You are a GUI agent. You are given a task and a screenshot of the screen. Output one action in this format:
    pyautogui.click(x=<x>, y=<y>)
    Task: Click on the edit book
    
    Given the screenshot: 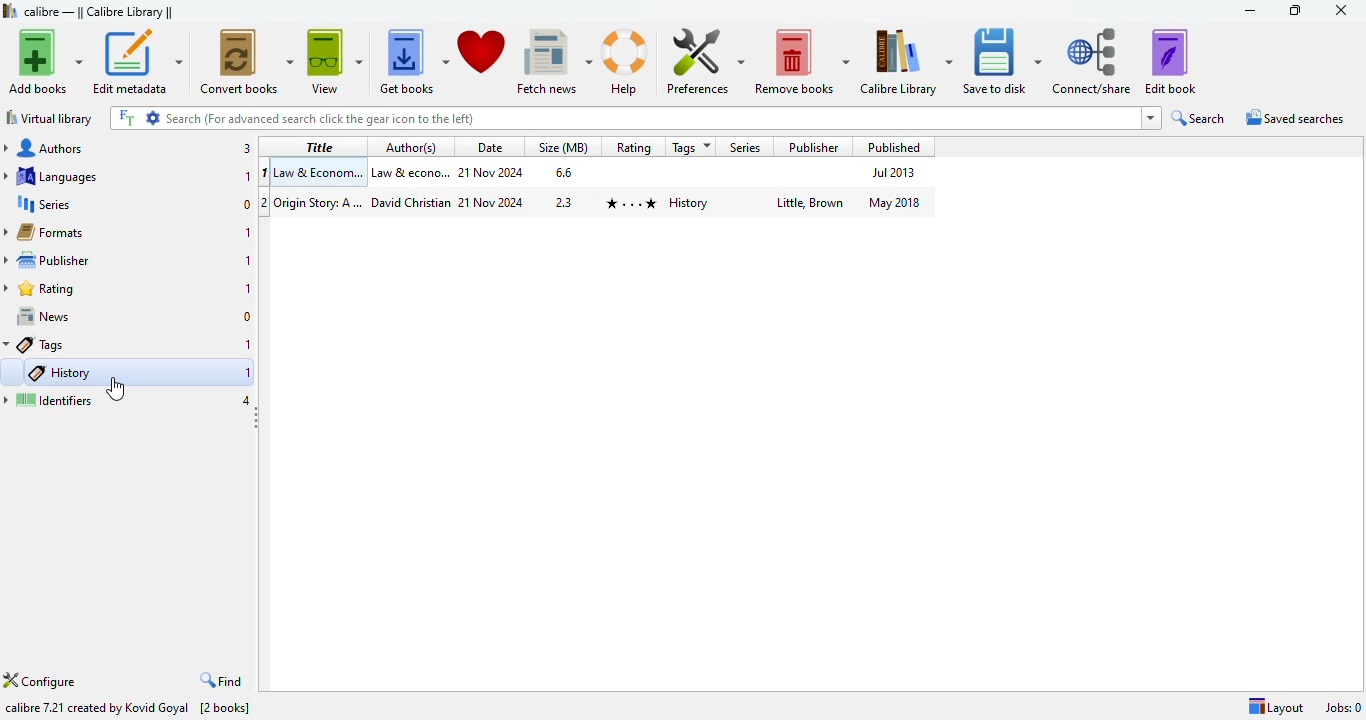 What is the action you would take?
    pyautogui.click(x=1171, y=60)
    